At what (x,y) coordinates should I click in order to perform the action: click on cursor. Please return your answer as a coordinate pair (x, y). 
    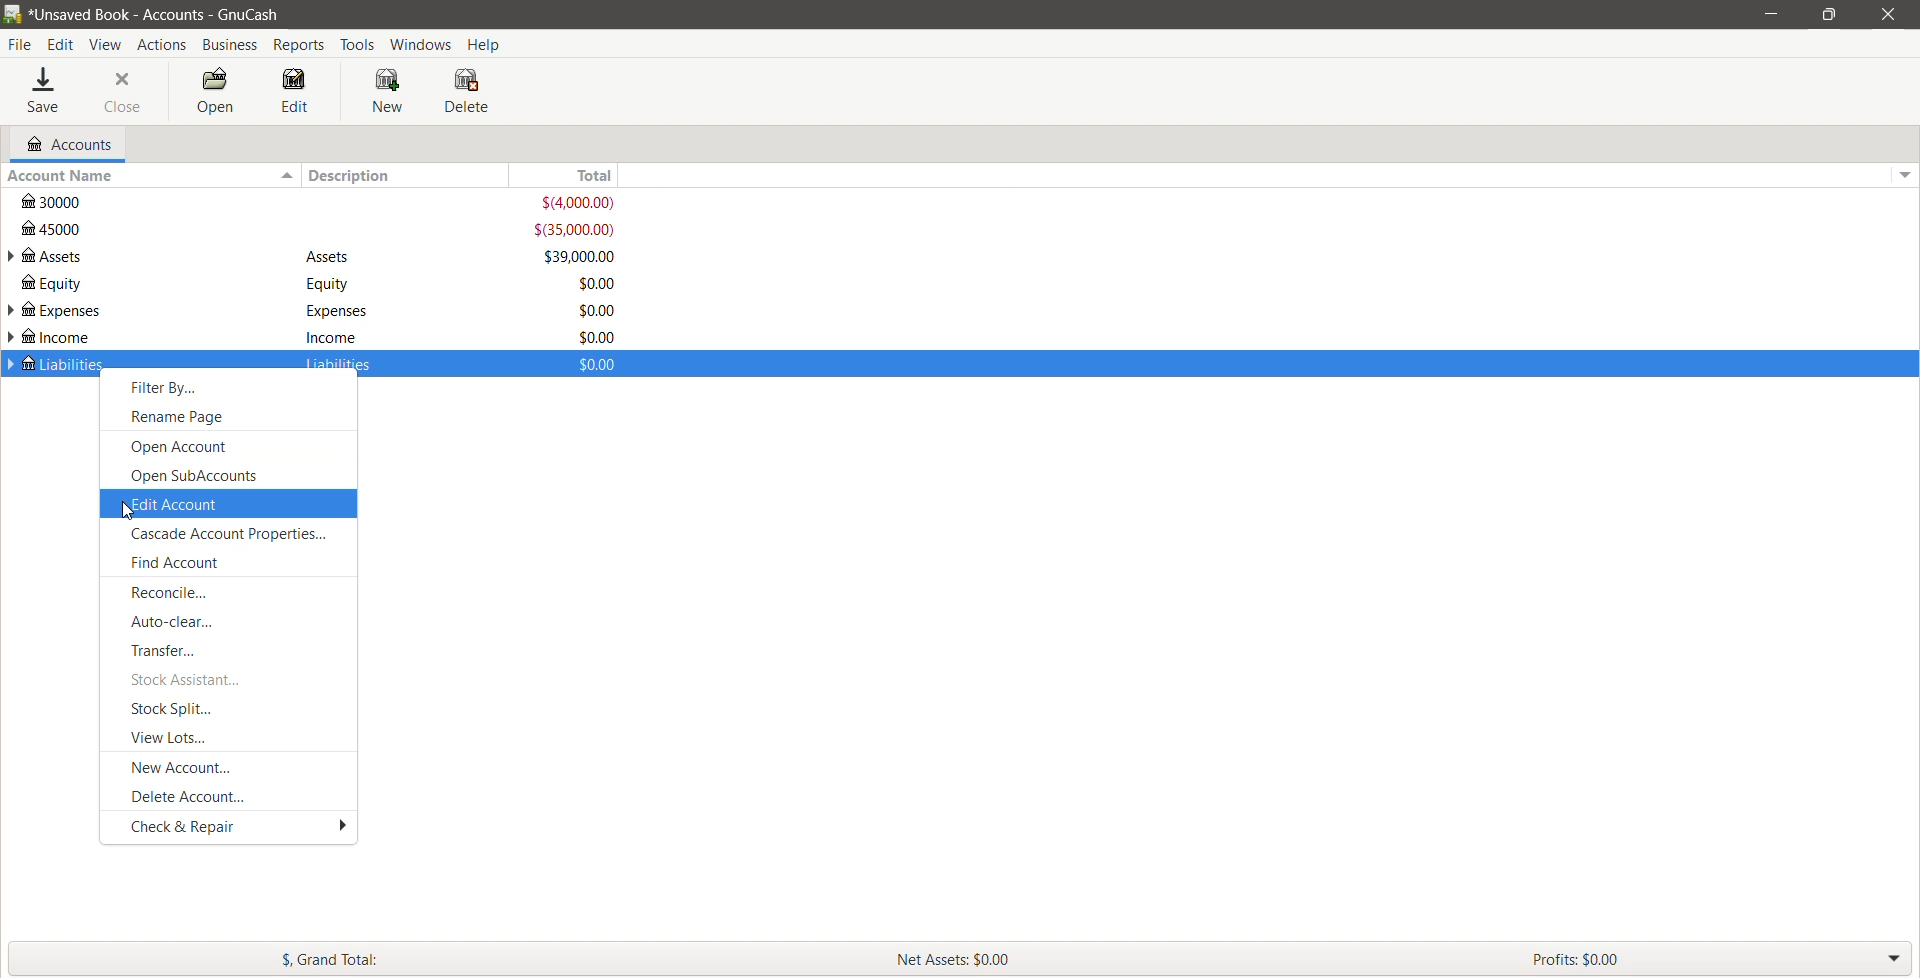
    Looking at the image, I should click on (127, 513).